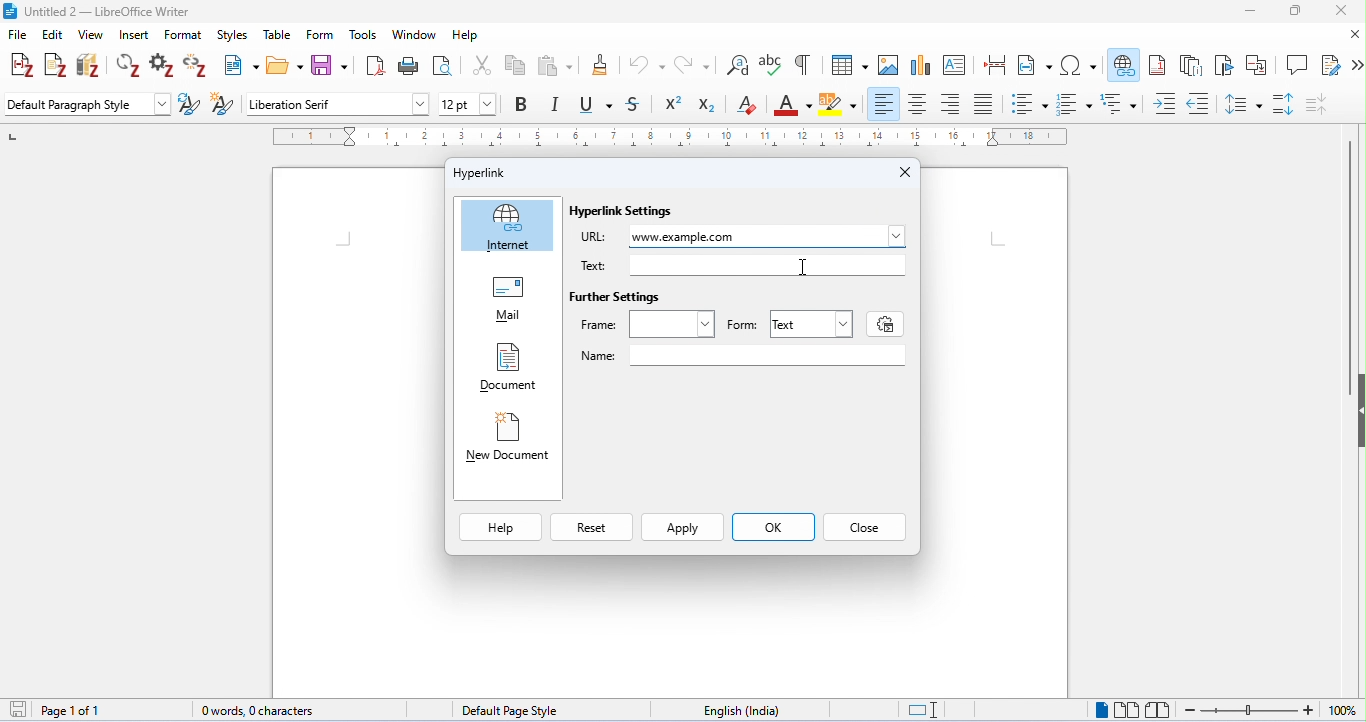  I want to click on more, so click(1357, 67).